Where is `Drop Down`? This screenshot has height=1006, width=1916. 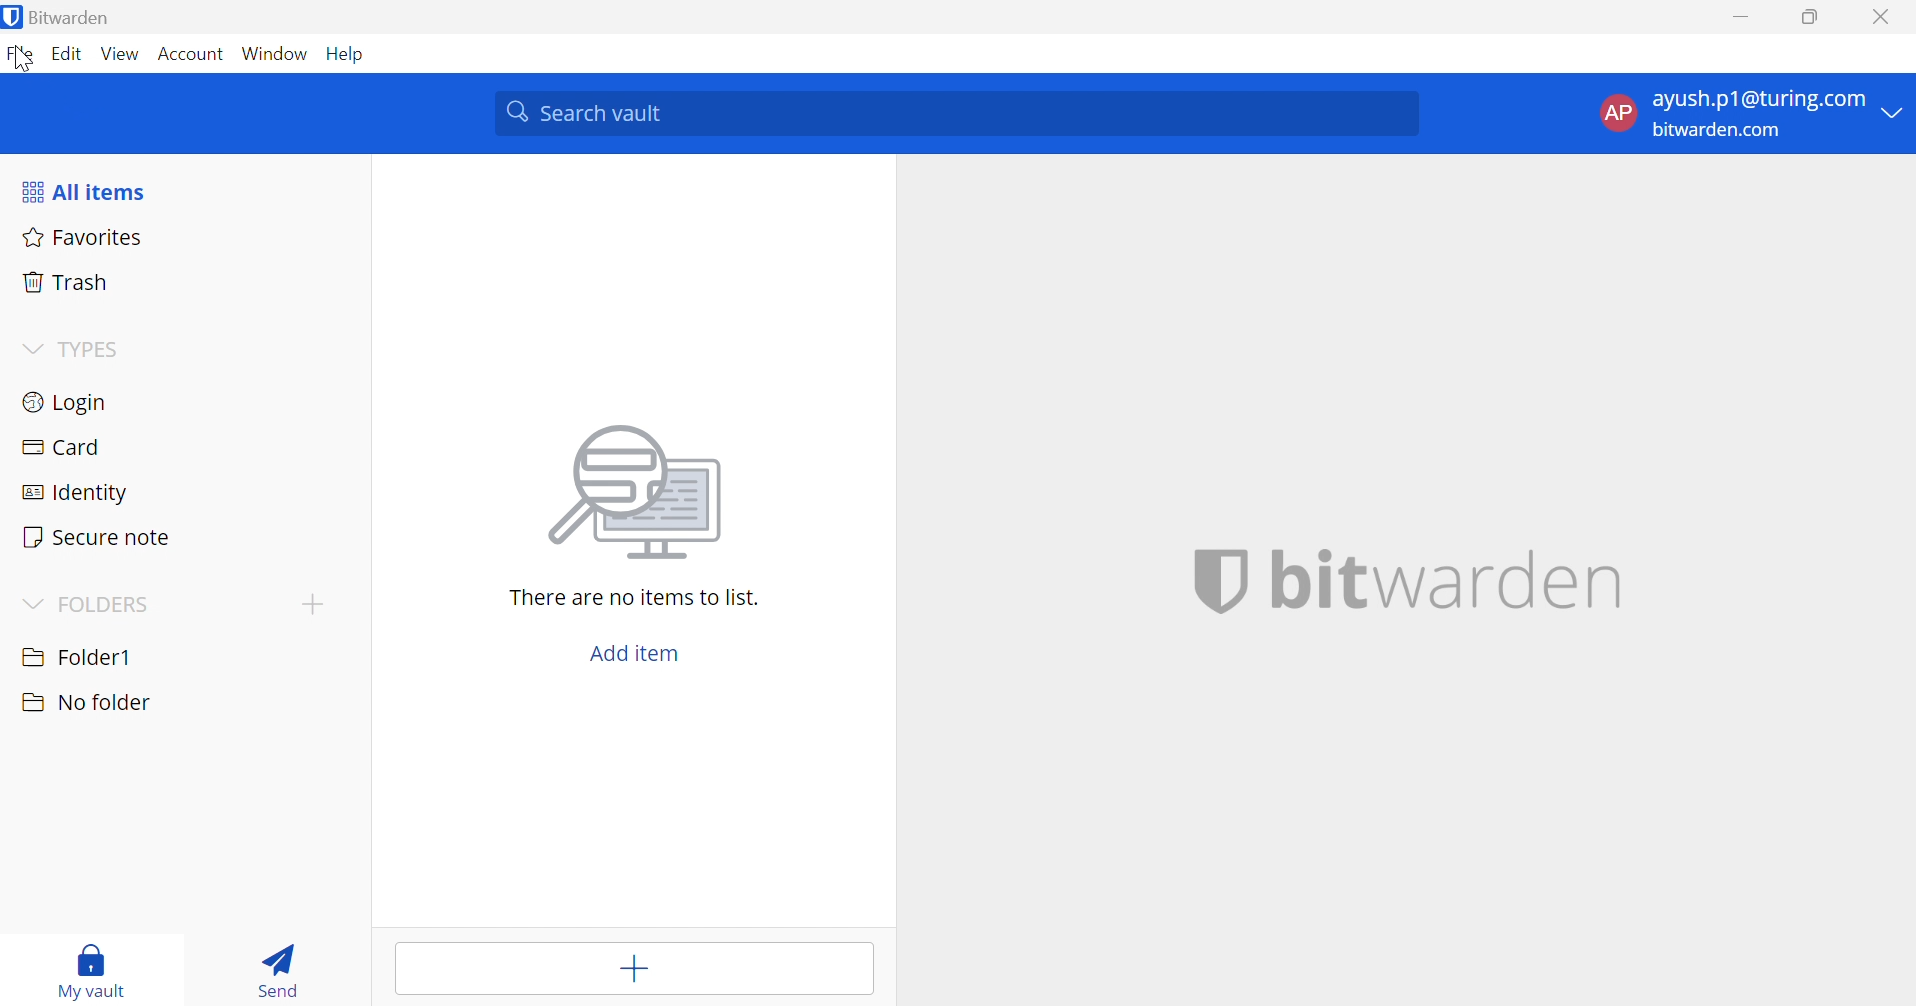 Drop Down is located at coordinates (37, 605).